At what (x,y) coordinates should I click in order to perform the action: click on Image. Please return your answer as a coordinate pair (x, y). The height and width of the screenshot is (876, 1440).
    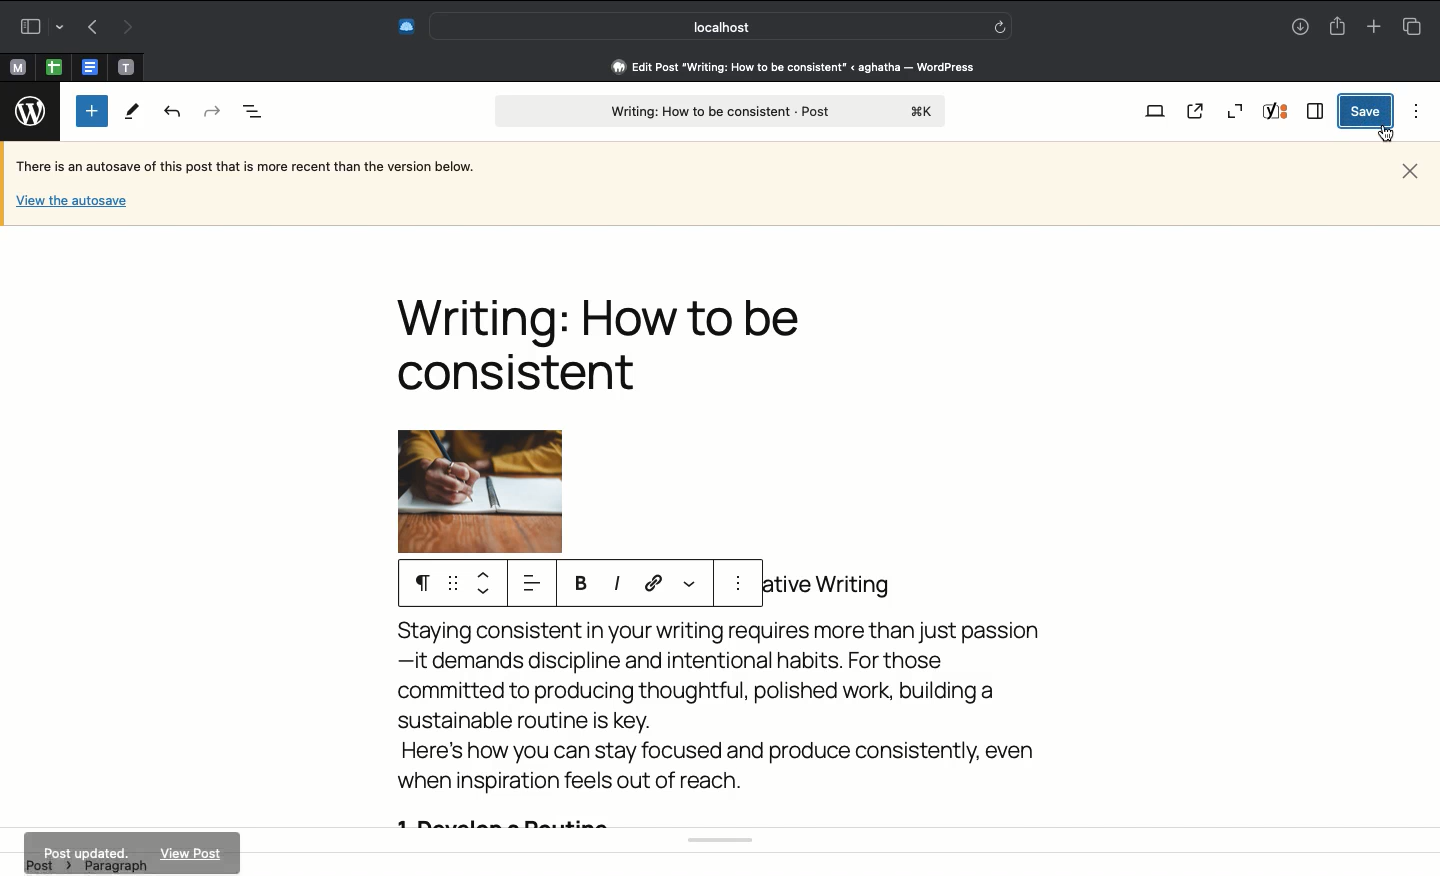
    Looking at the image, I should click on (504, 491).